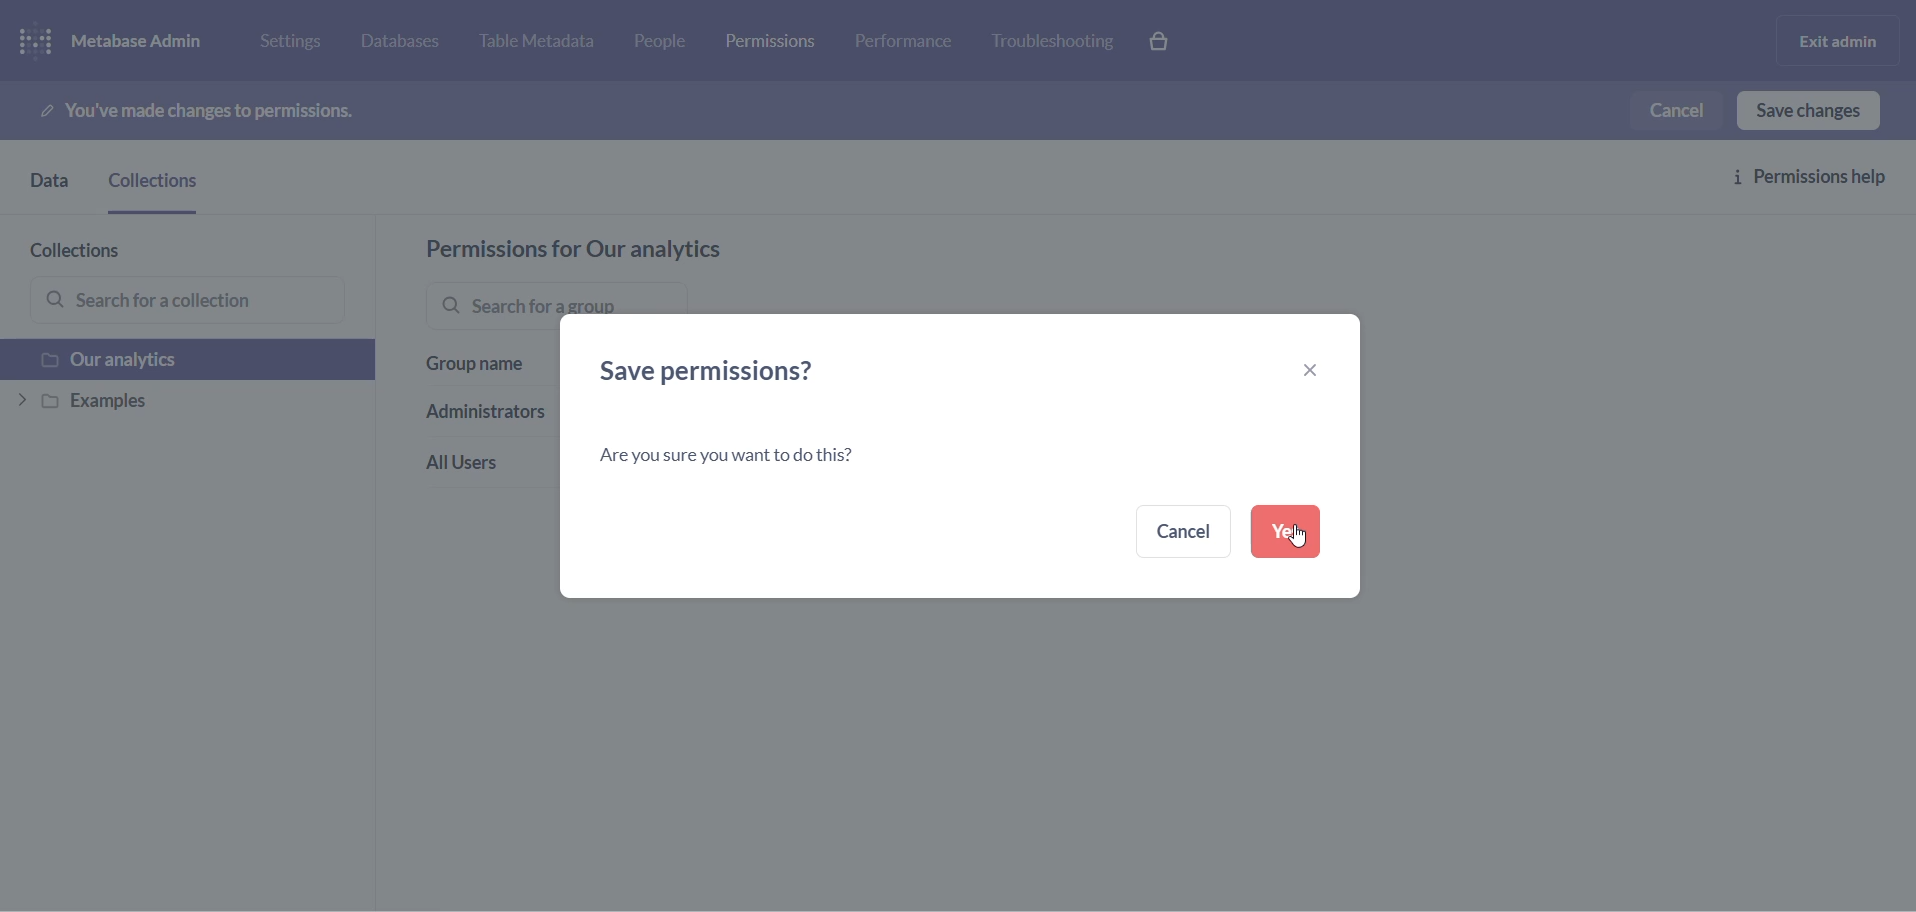  I want to click on cursor, so click(1296, 537).